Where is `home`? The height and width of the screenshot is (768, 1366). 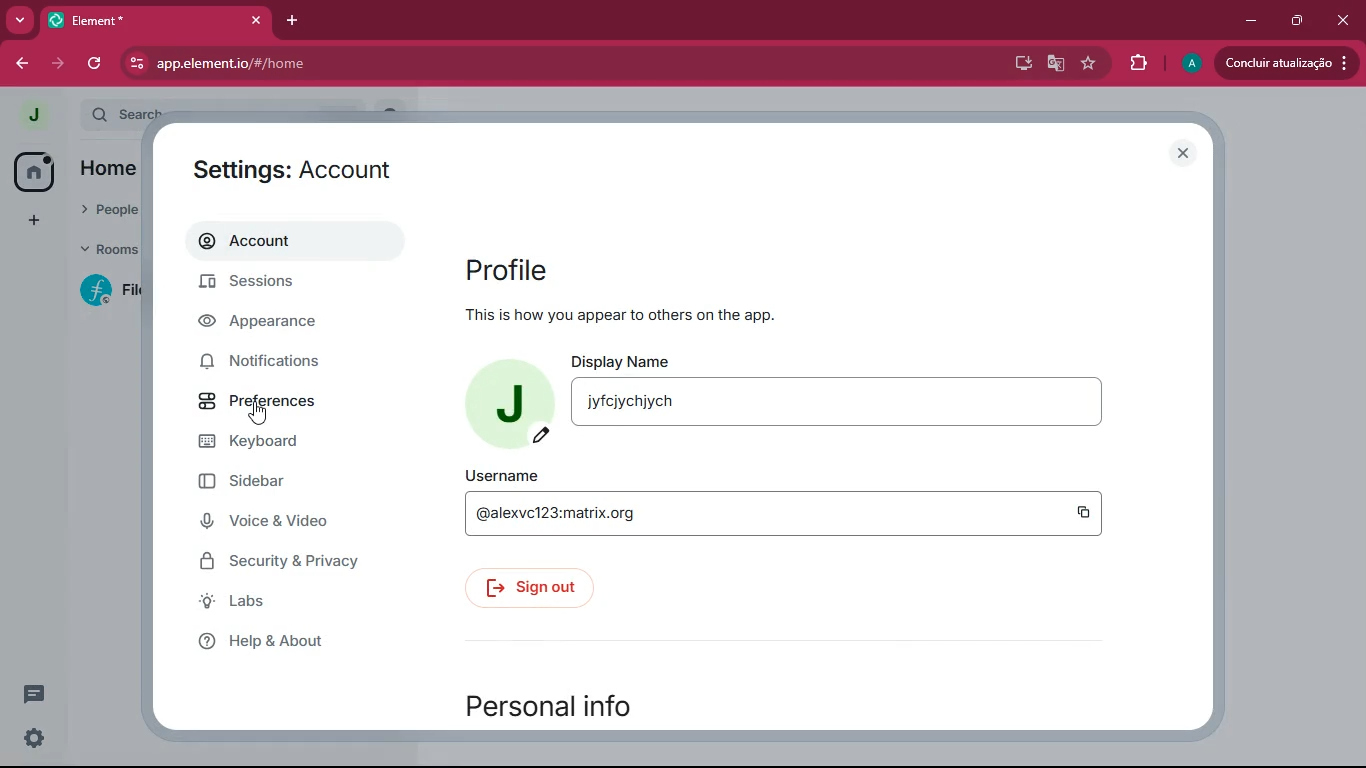
home is located at coordinates (114, 171).